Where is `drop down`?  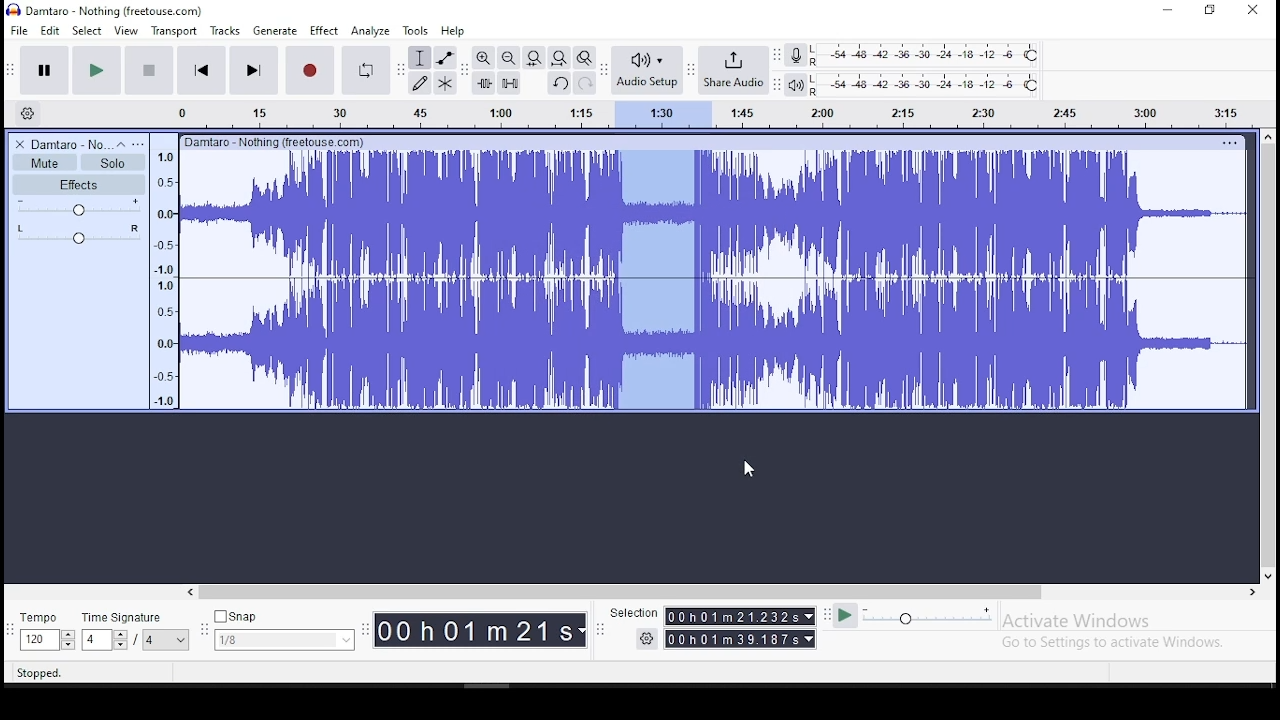 drop down is located at coordinates (583, 631).